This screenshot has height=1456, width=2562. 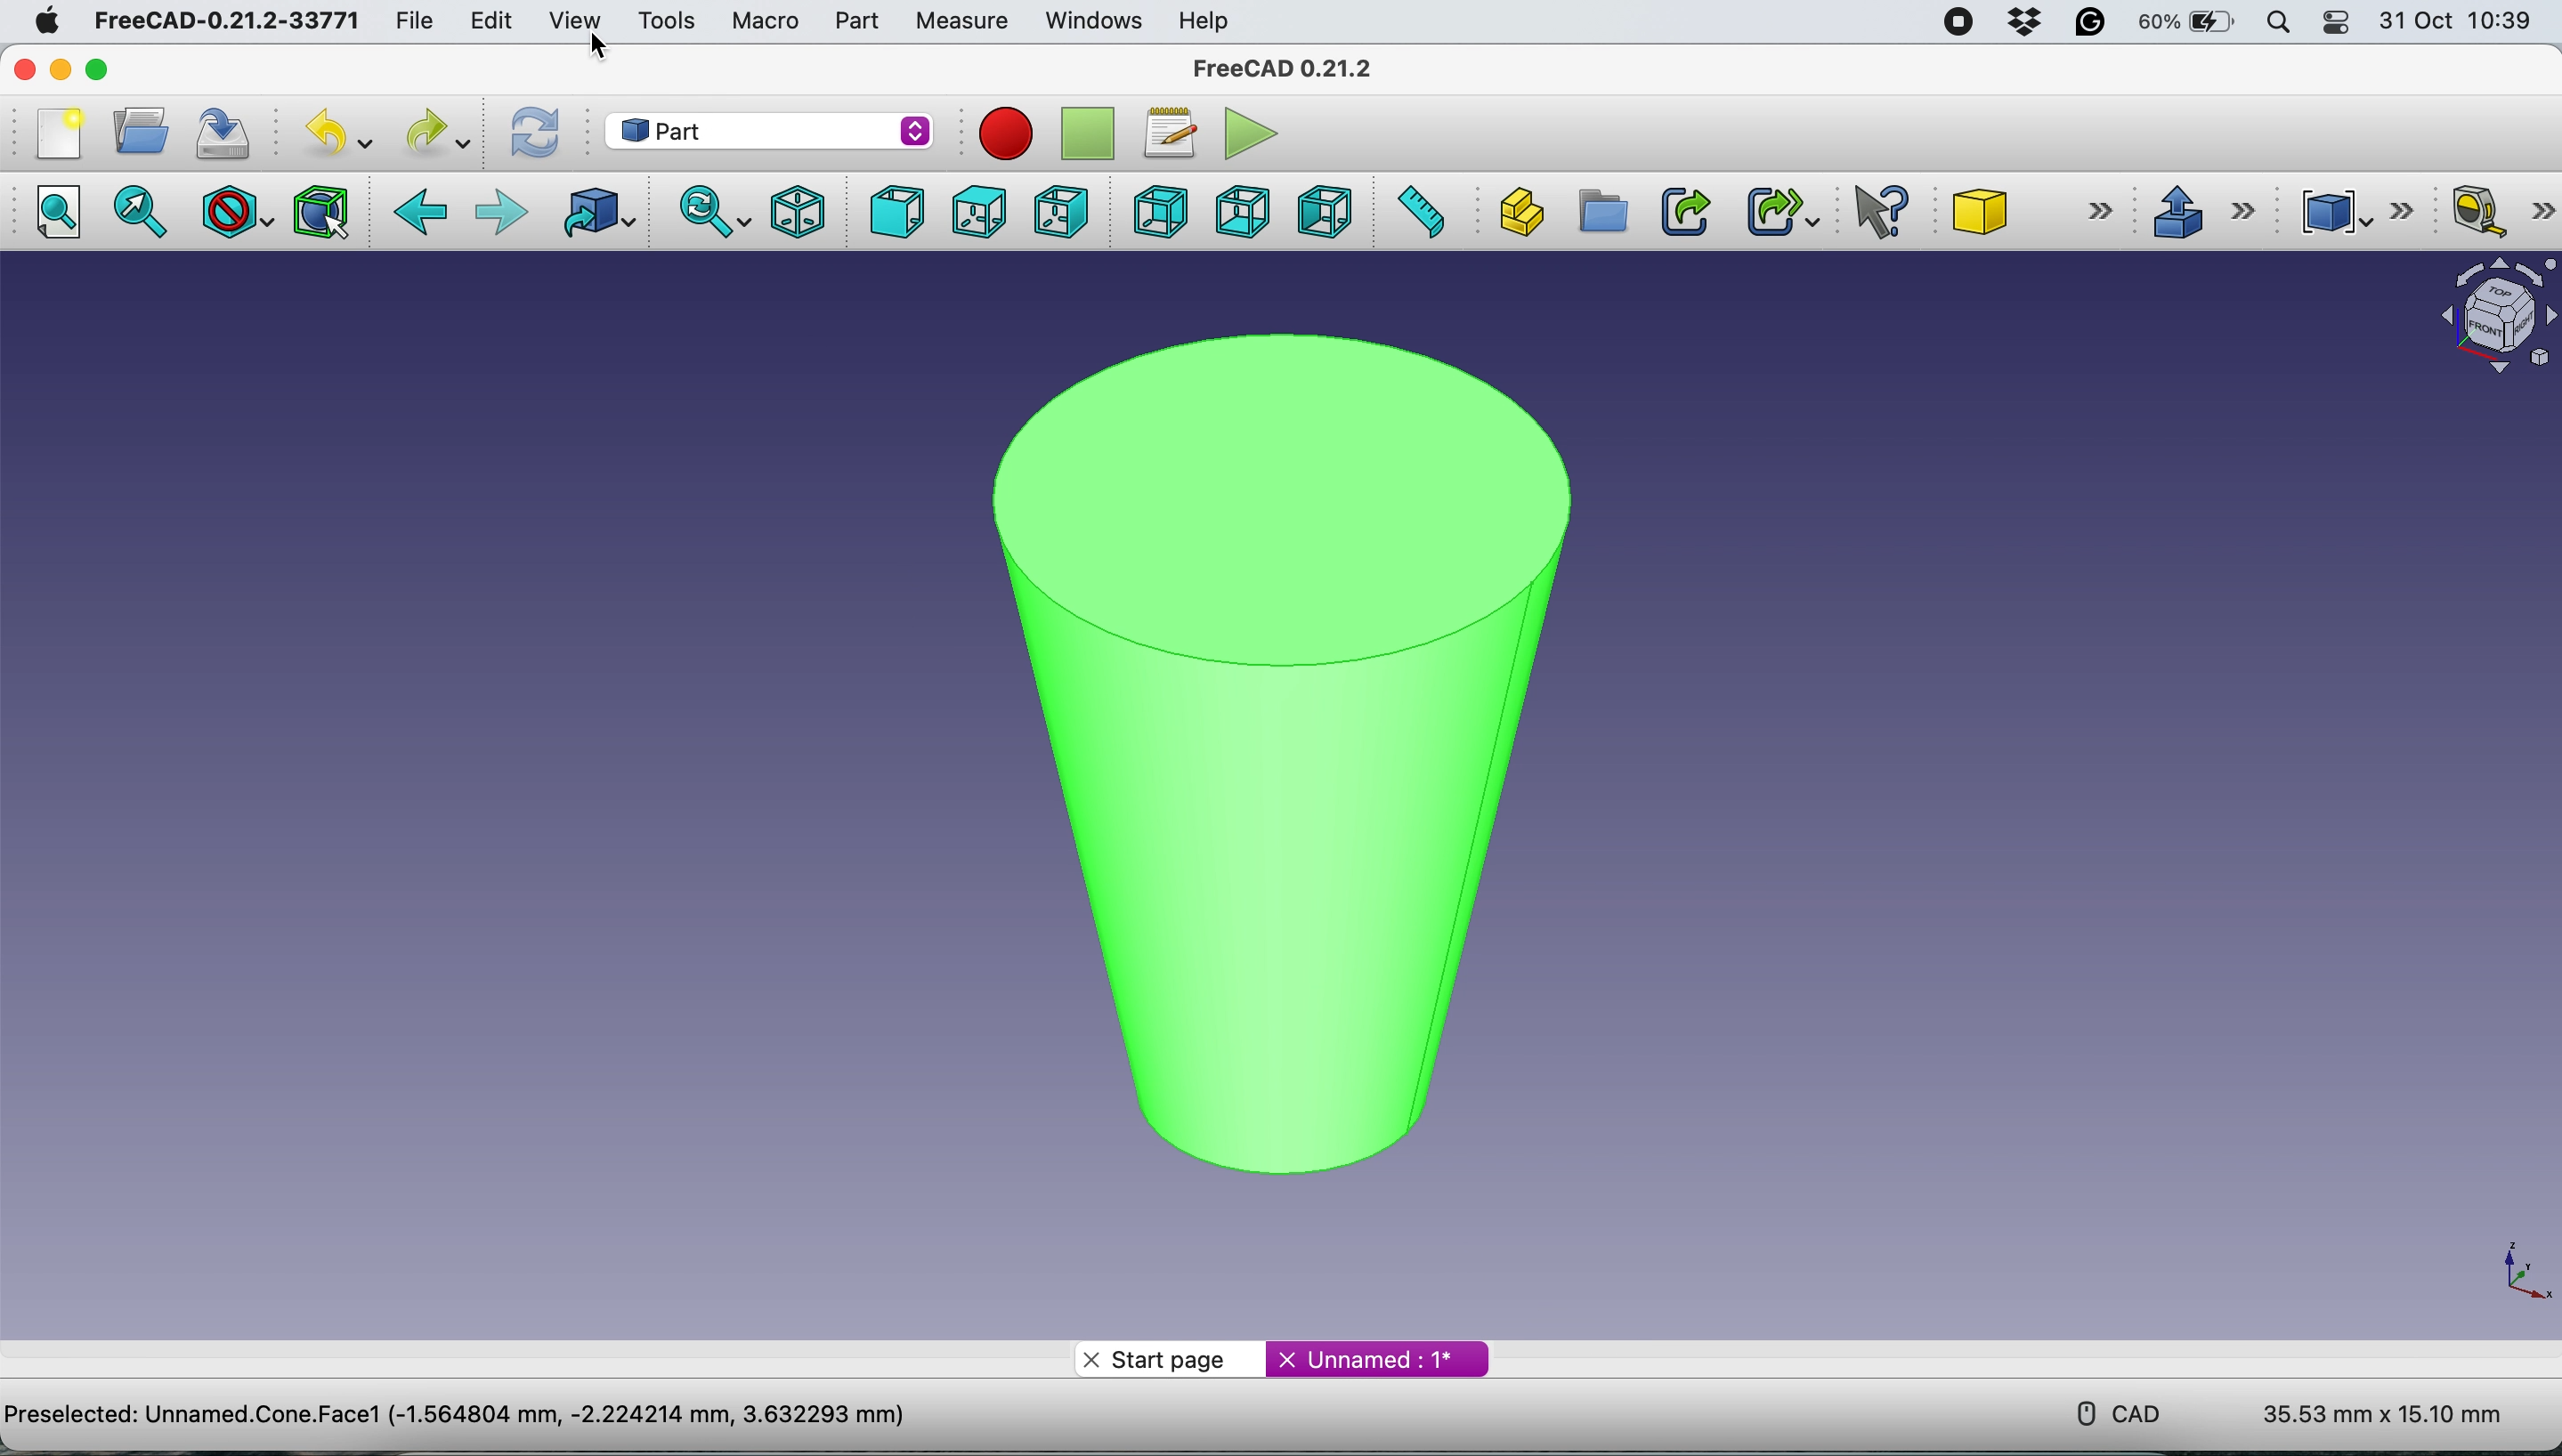 What do you see at coordinates (146, 213) in the screenshot?
I see `fit selection` at bounding box center [146, 213].